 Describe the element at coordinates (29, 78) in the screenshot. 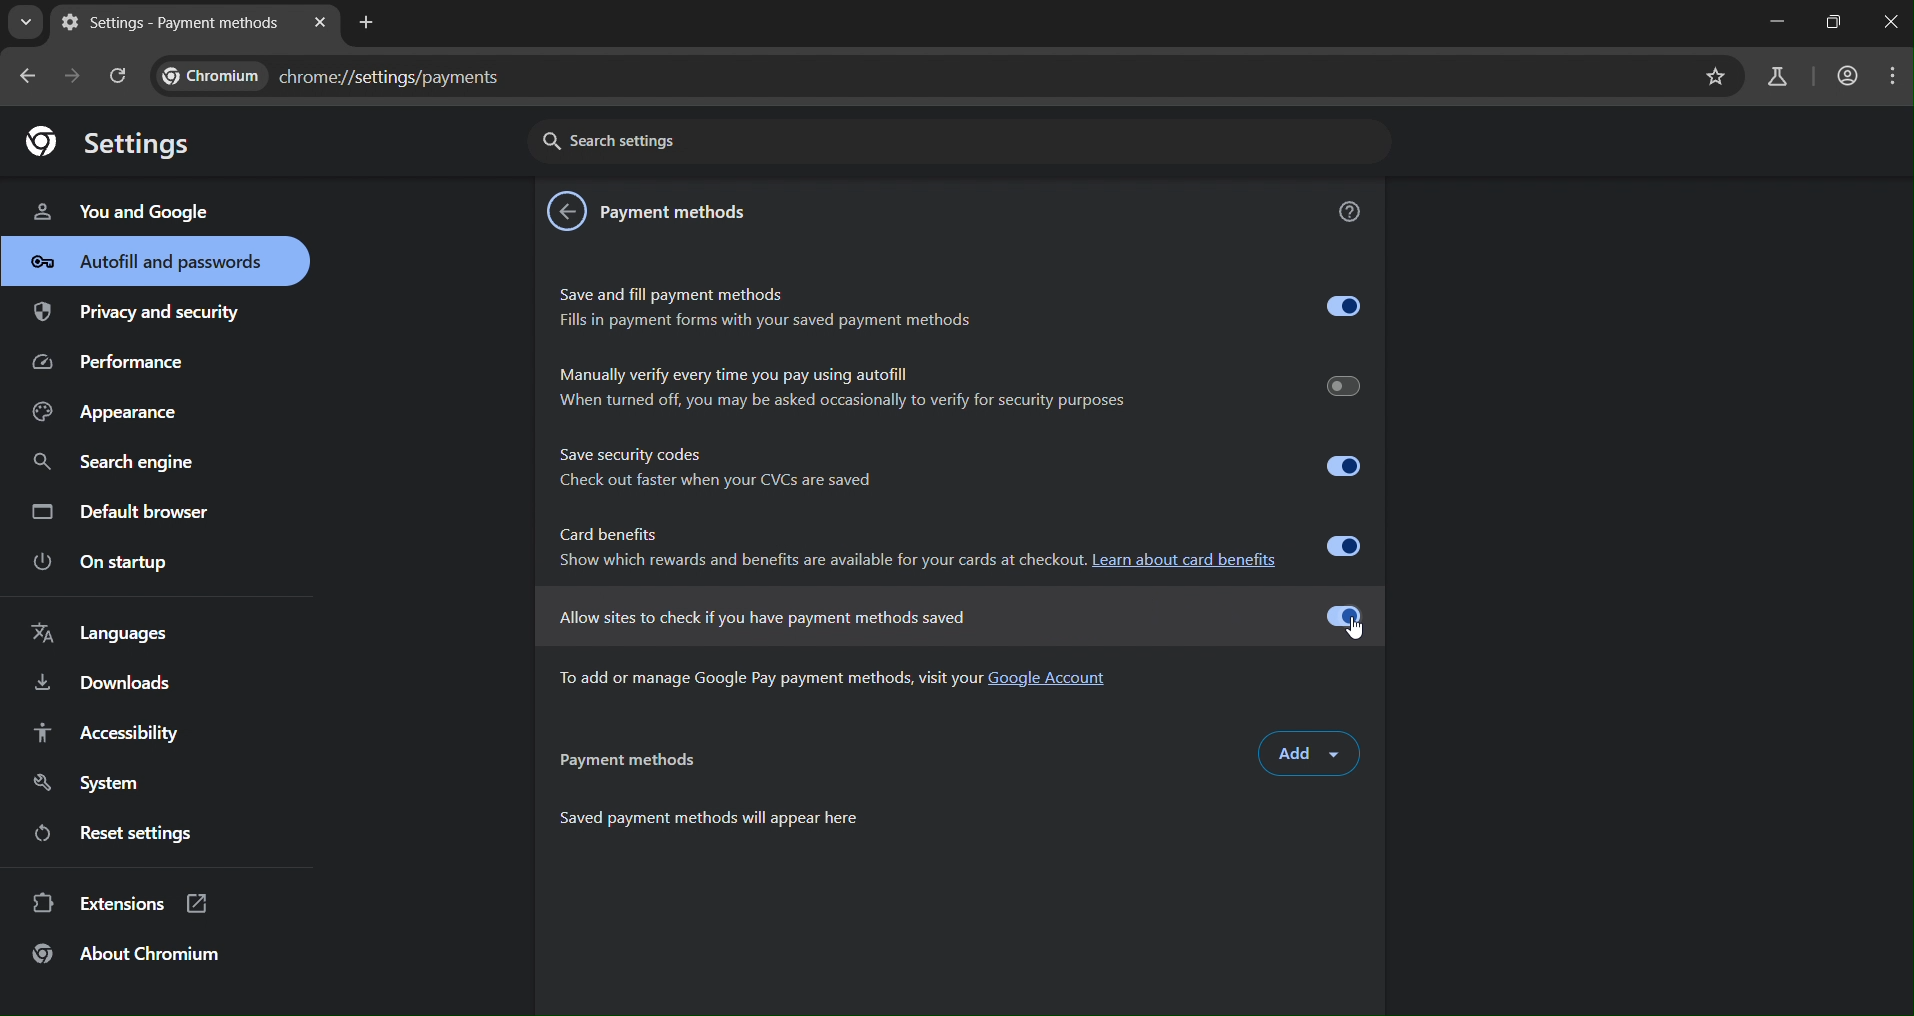

I see `go back one page` at that location.